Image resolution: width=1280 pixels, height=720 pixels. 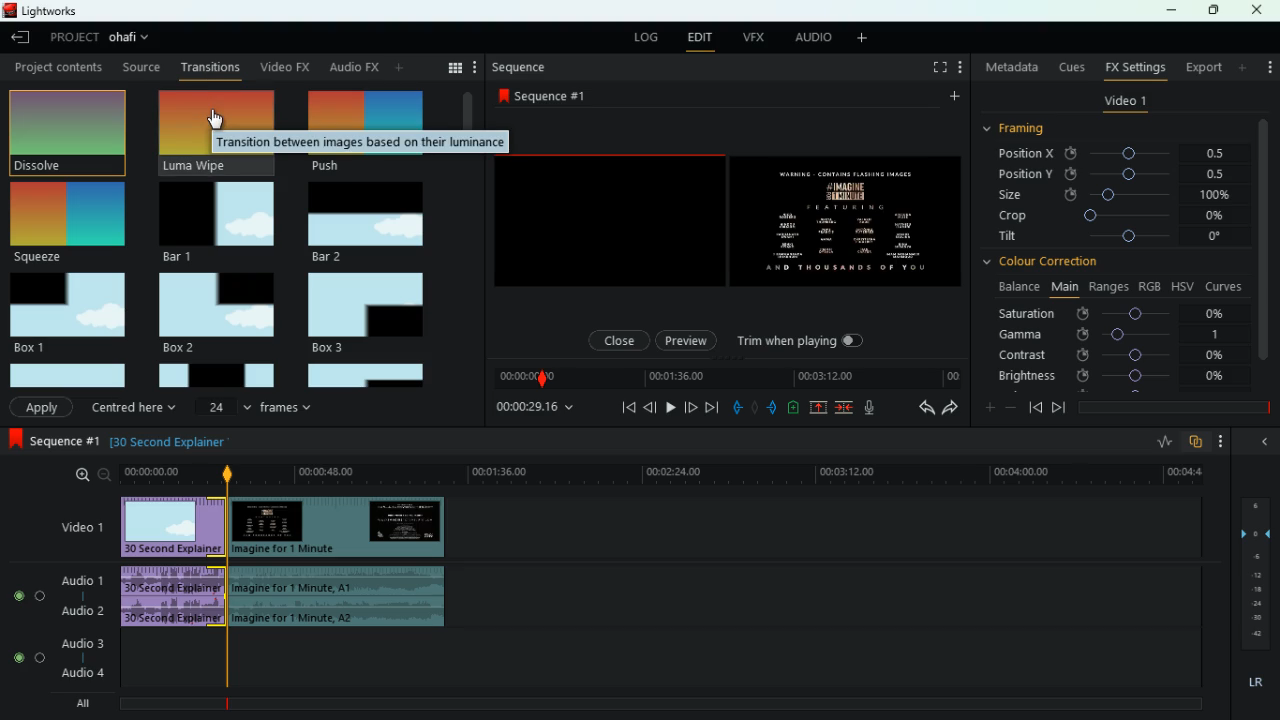 What do you see at coordinates (171, 526) in the screenshot?
I see `video` at bounding box center [171, 526].